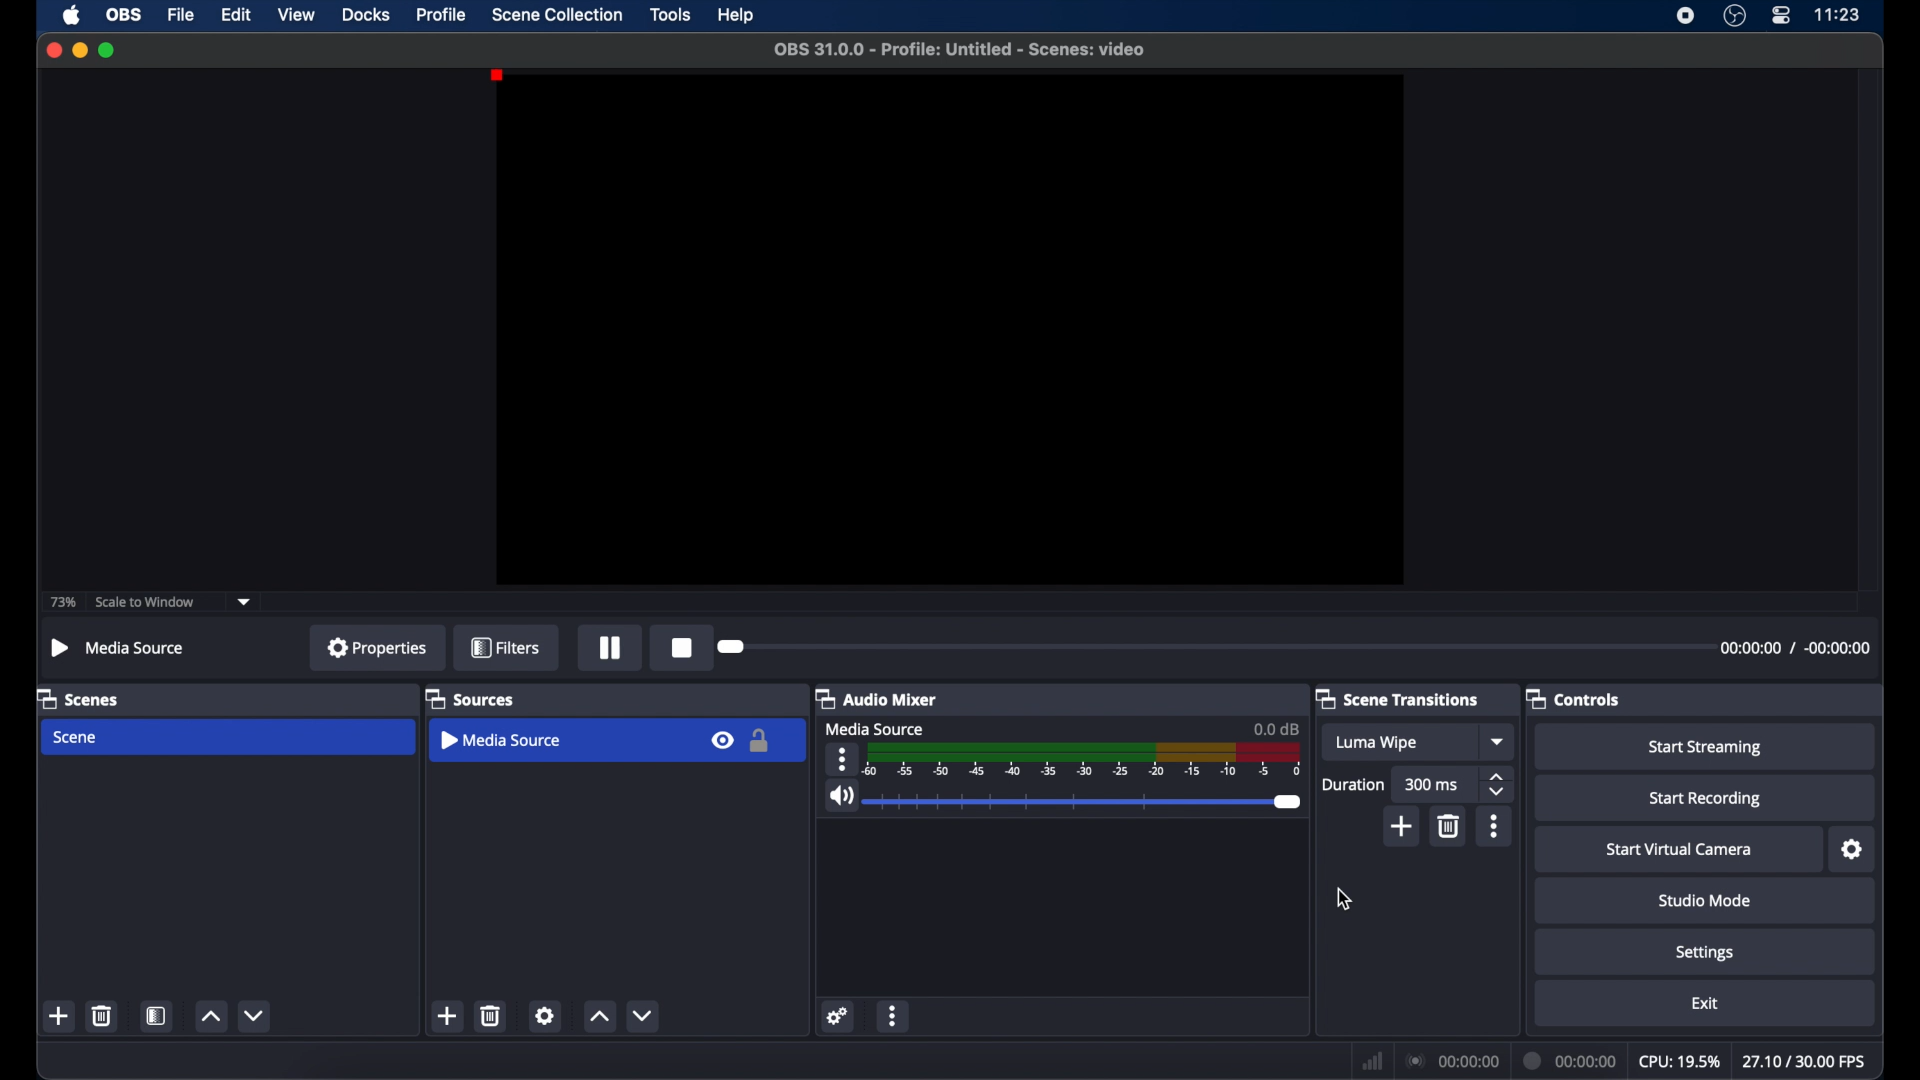 This screenshot has height=1080, width=1920. Describe the element at coordinates (599, 1017) in the screenshot. I see `increment` at that location.